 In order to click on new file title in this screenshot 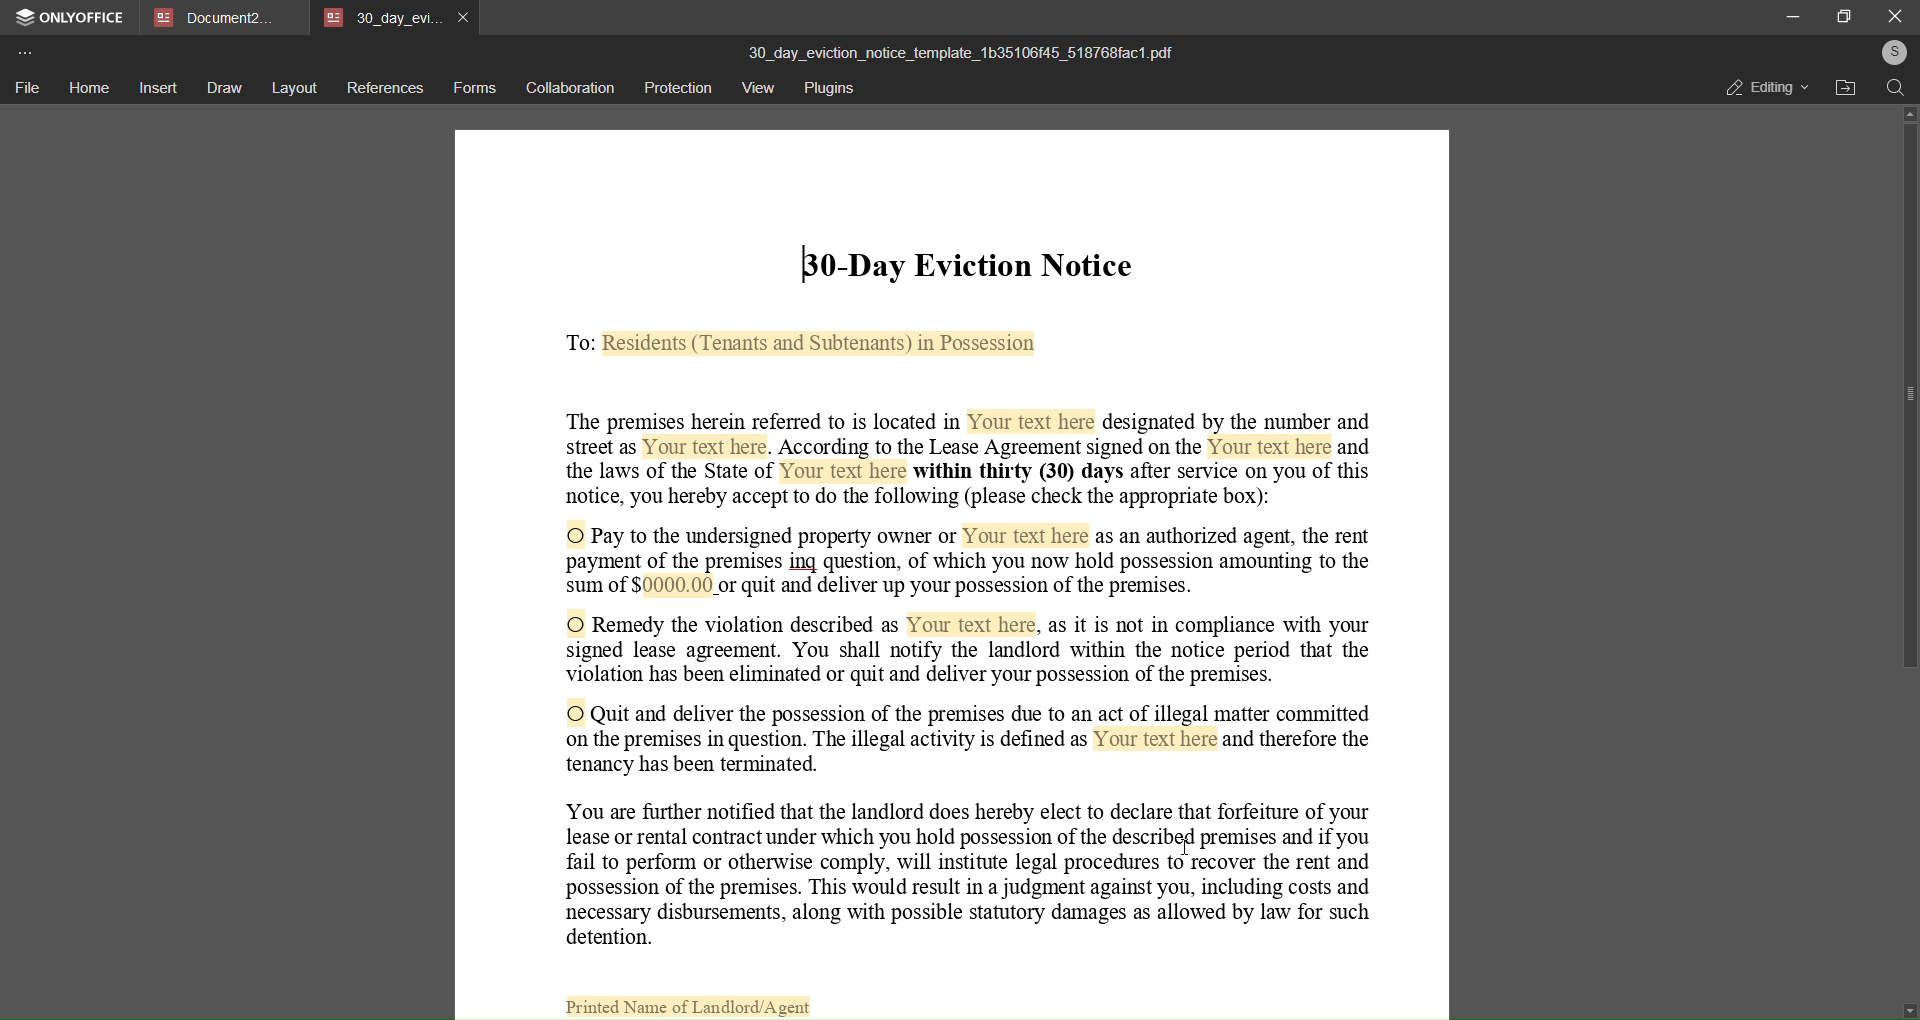, I will do `click(971, 48)`.